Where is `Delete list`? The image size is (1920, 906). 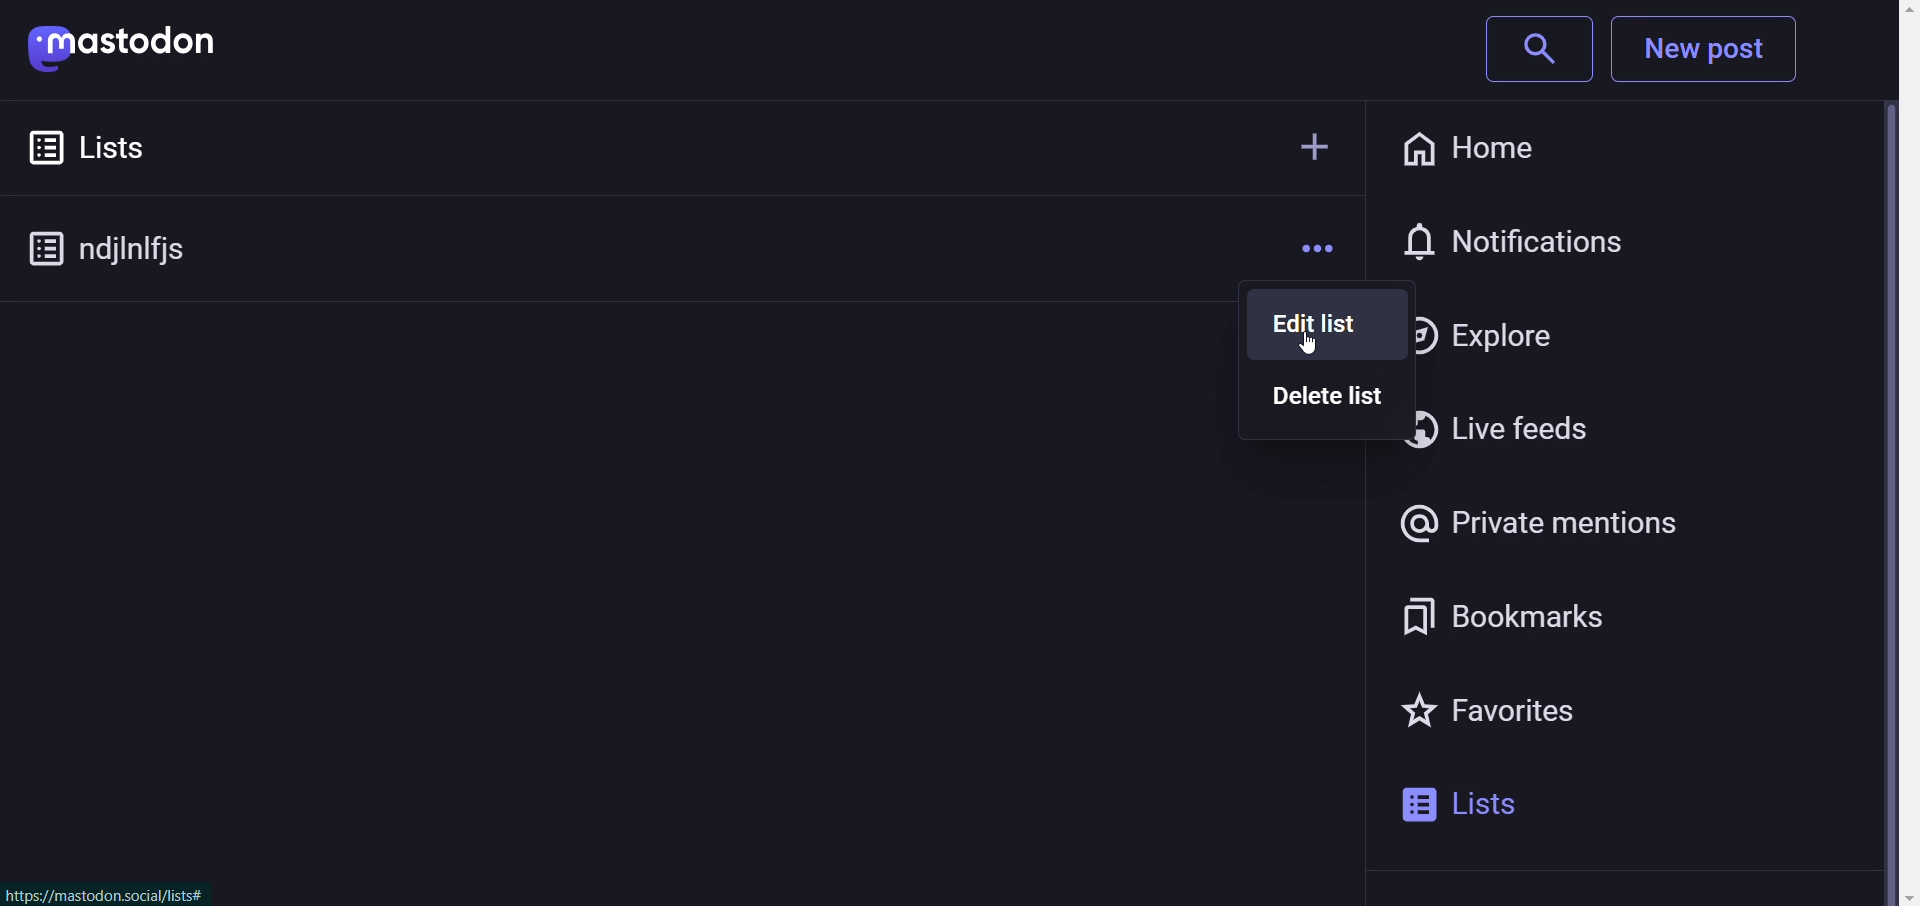 Delete list is located at coordinates (1318, 403).